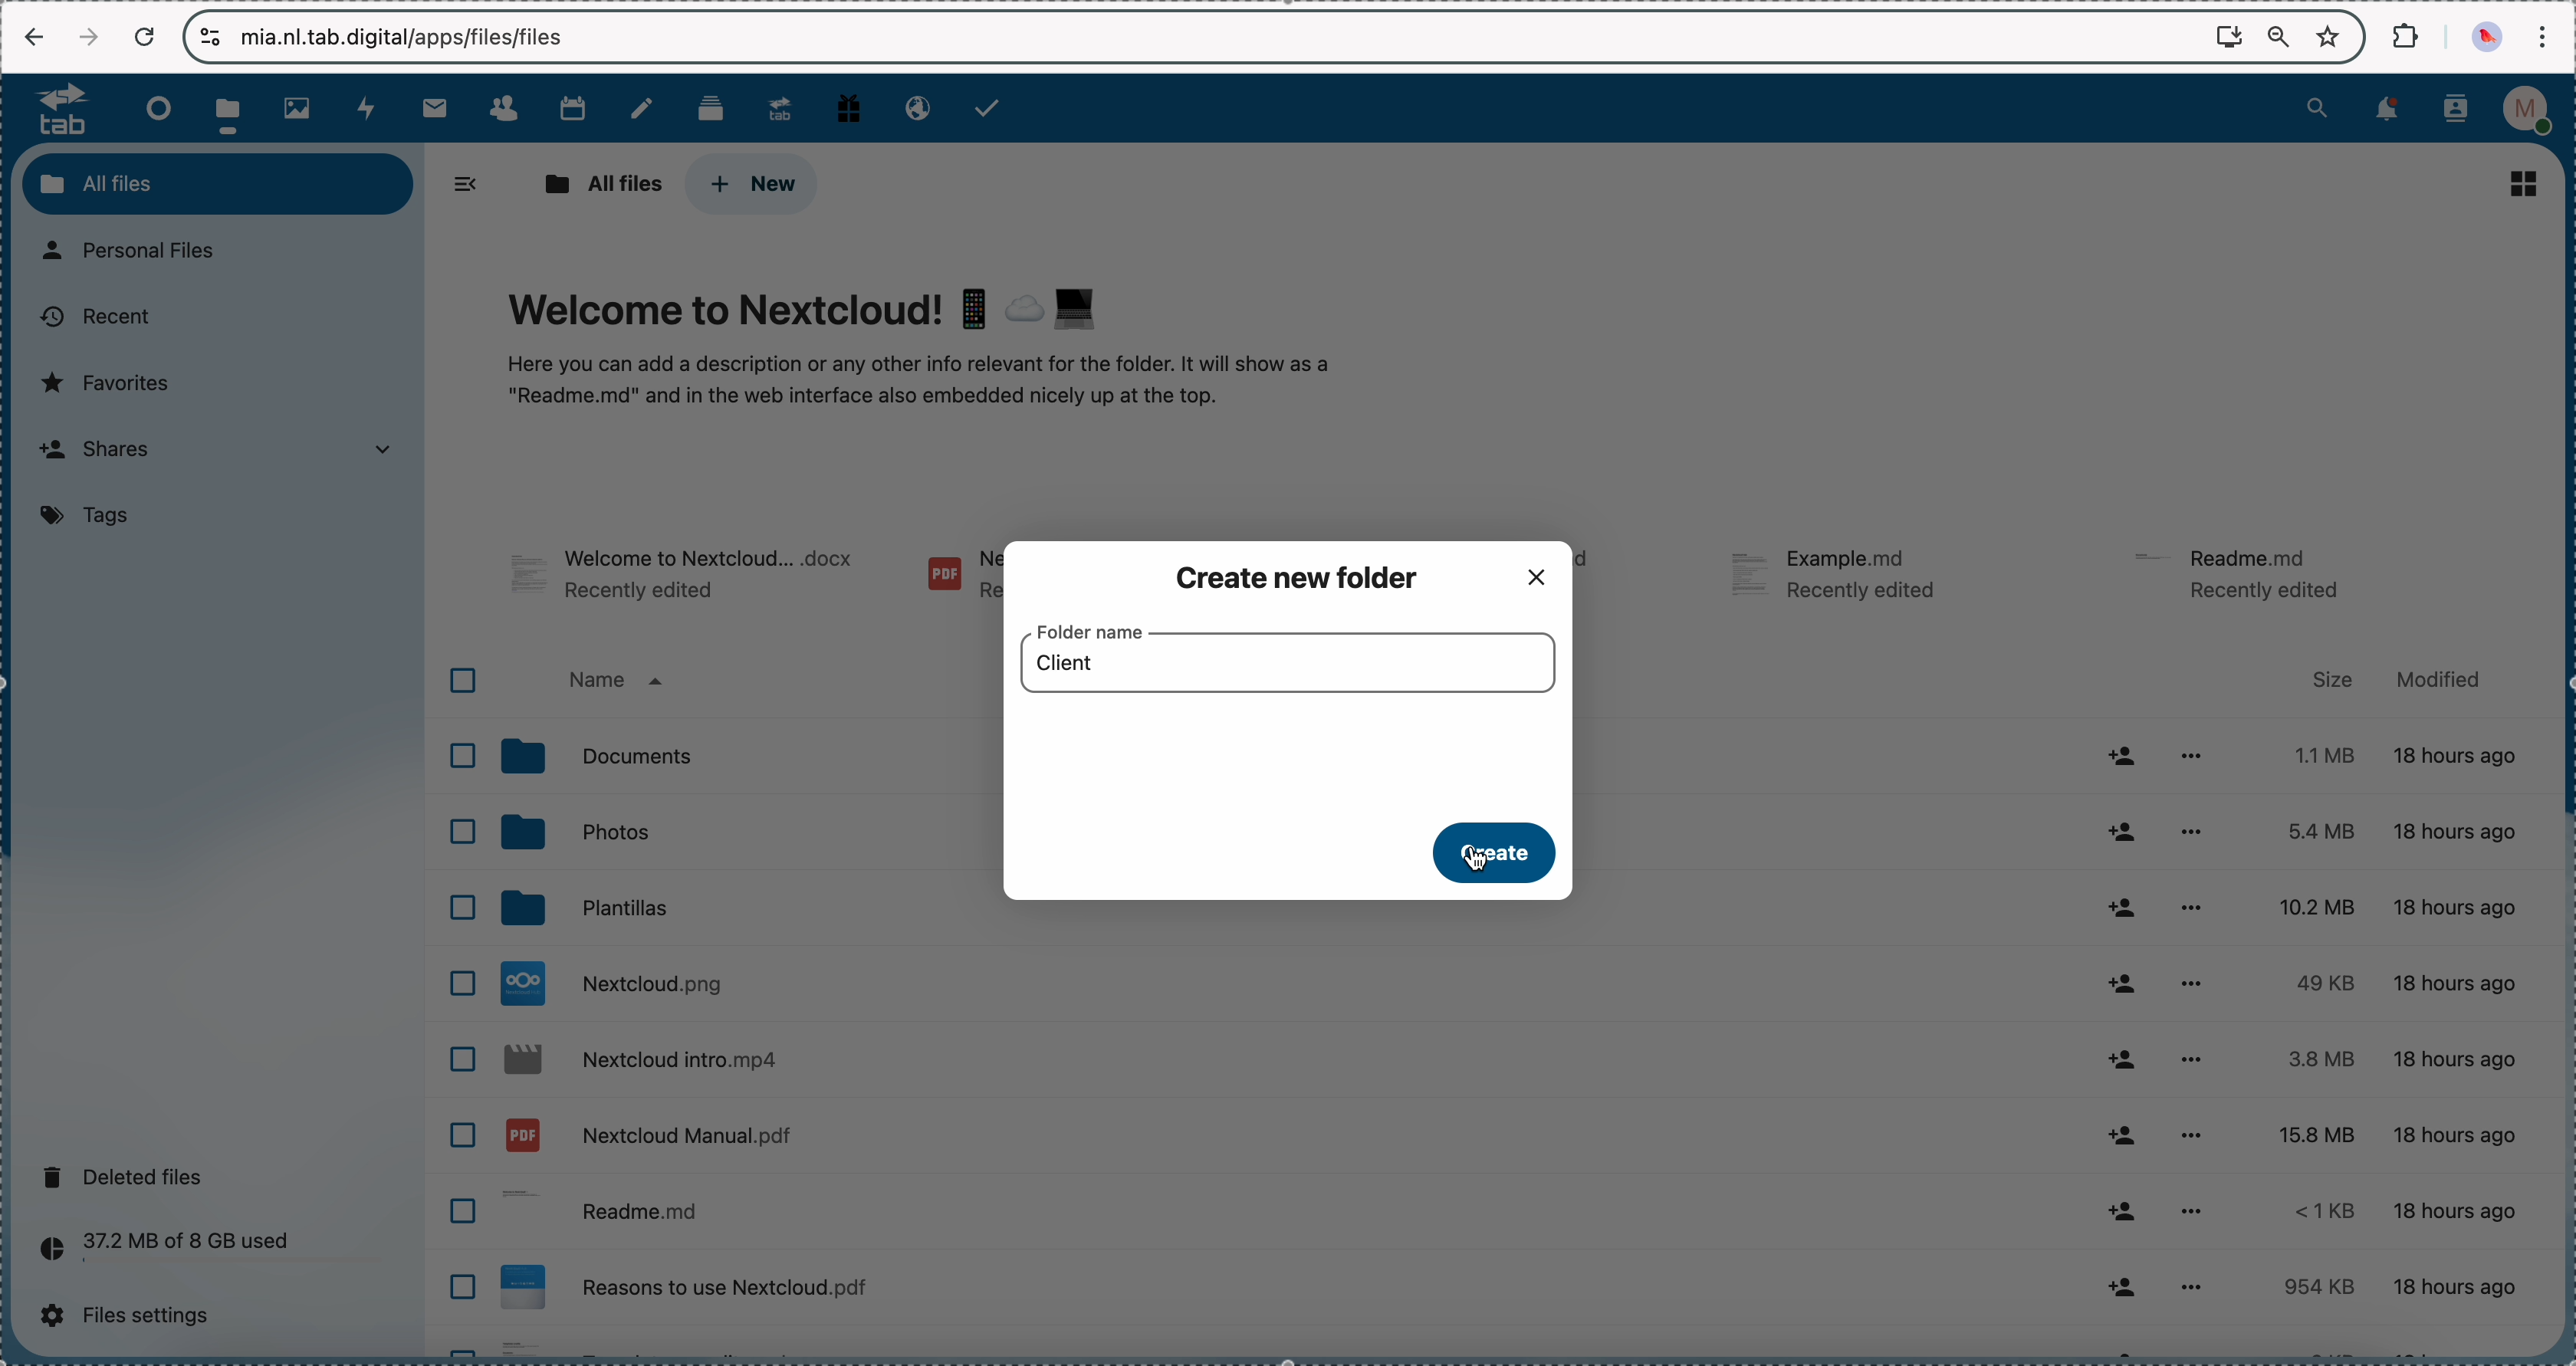 This screenshot has width=2576, height=1366. What do you see at coordinates (2525, 183) in the screenshot?
I see `list view` at bounding box center [2525, 183].